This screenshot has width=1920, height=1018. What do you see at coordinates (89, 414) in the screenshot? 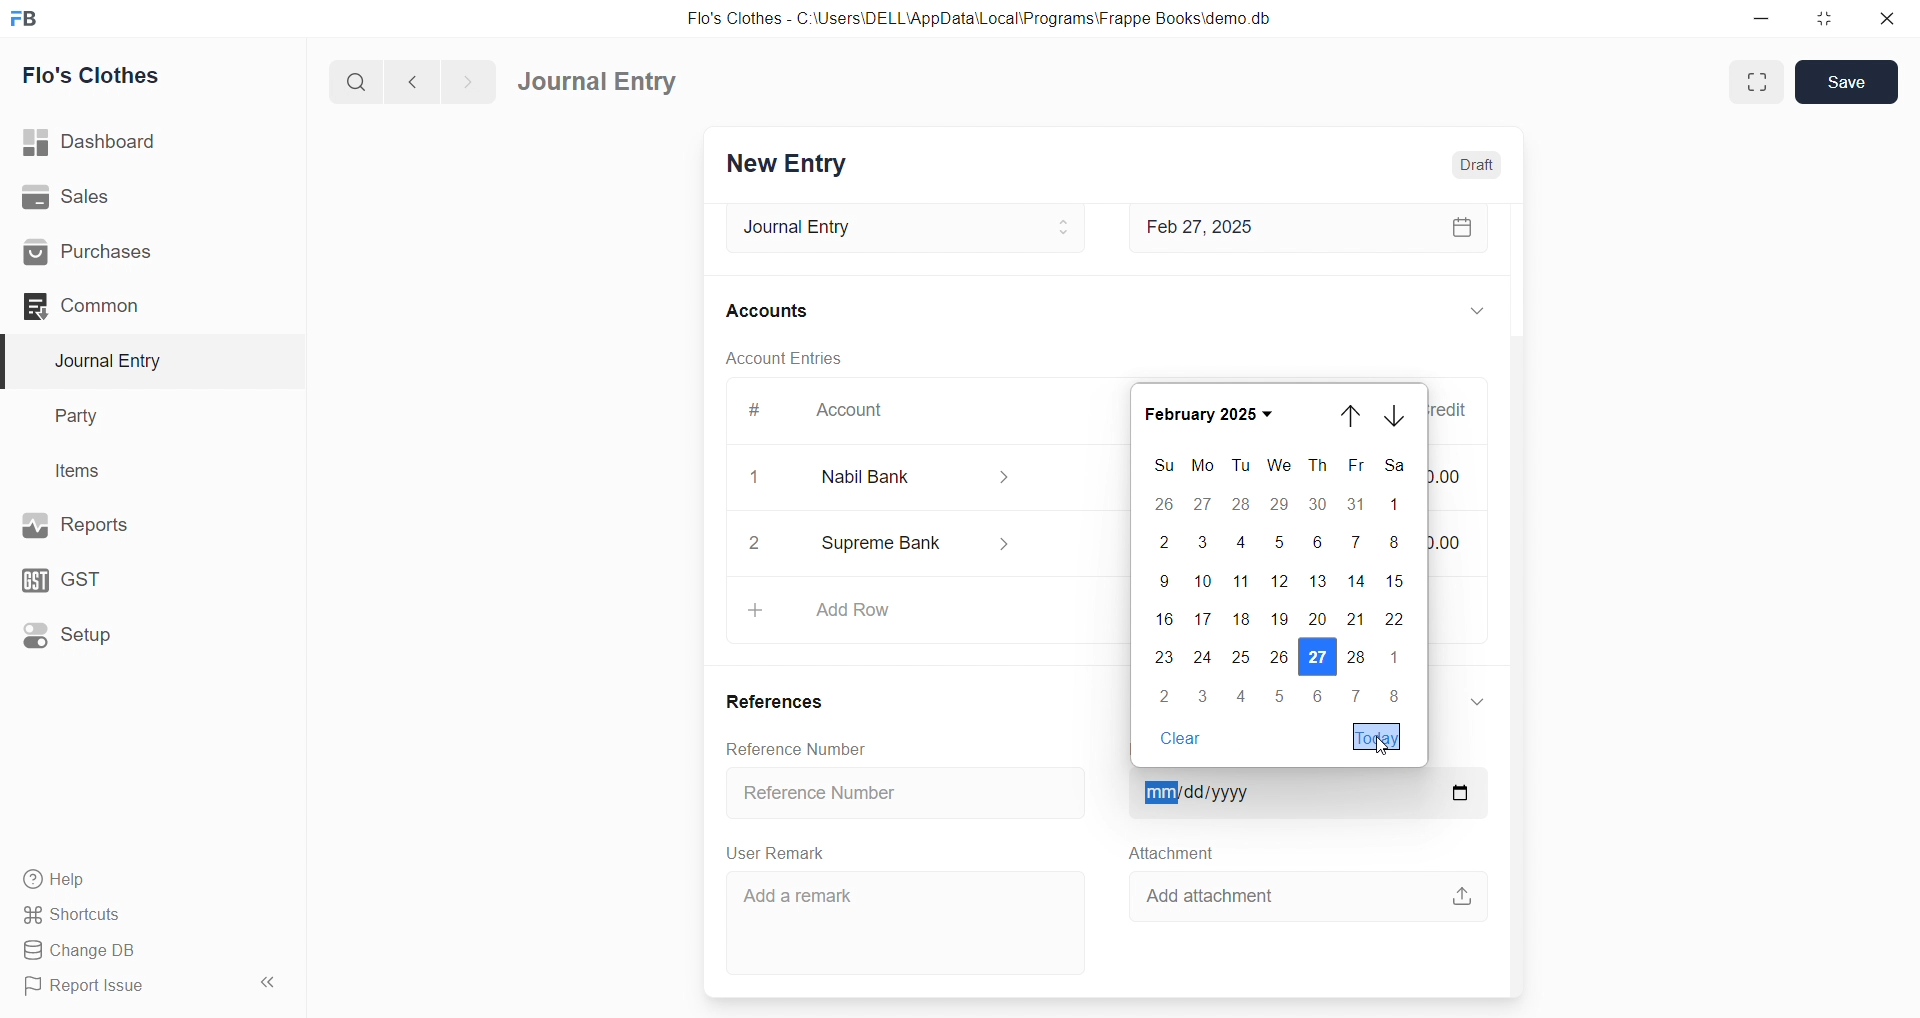
I see `Party` at bounding box center [89, 414].